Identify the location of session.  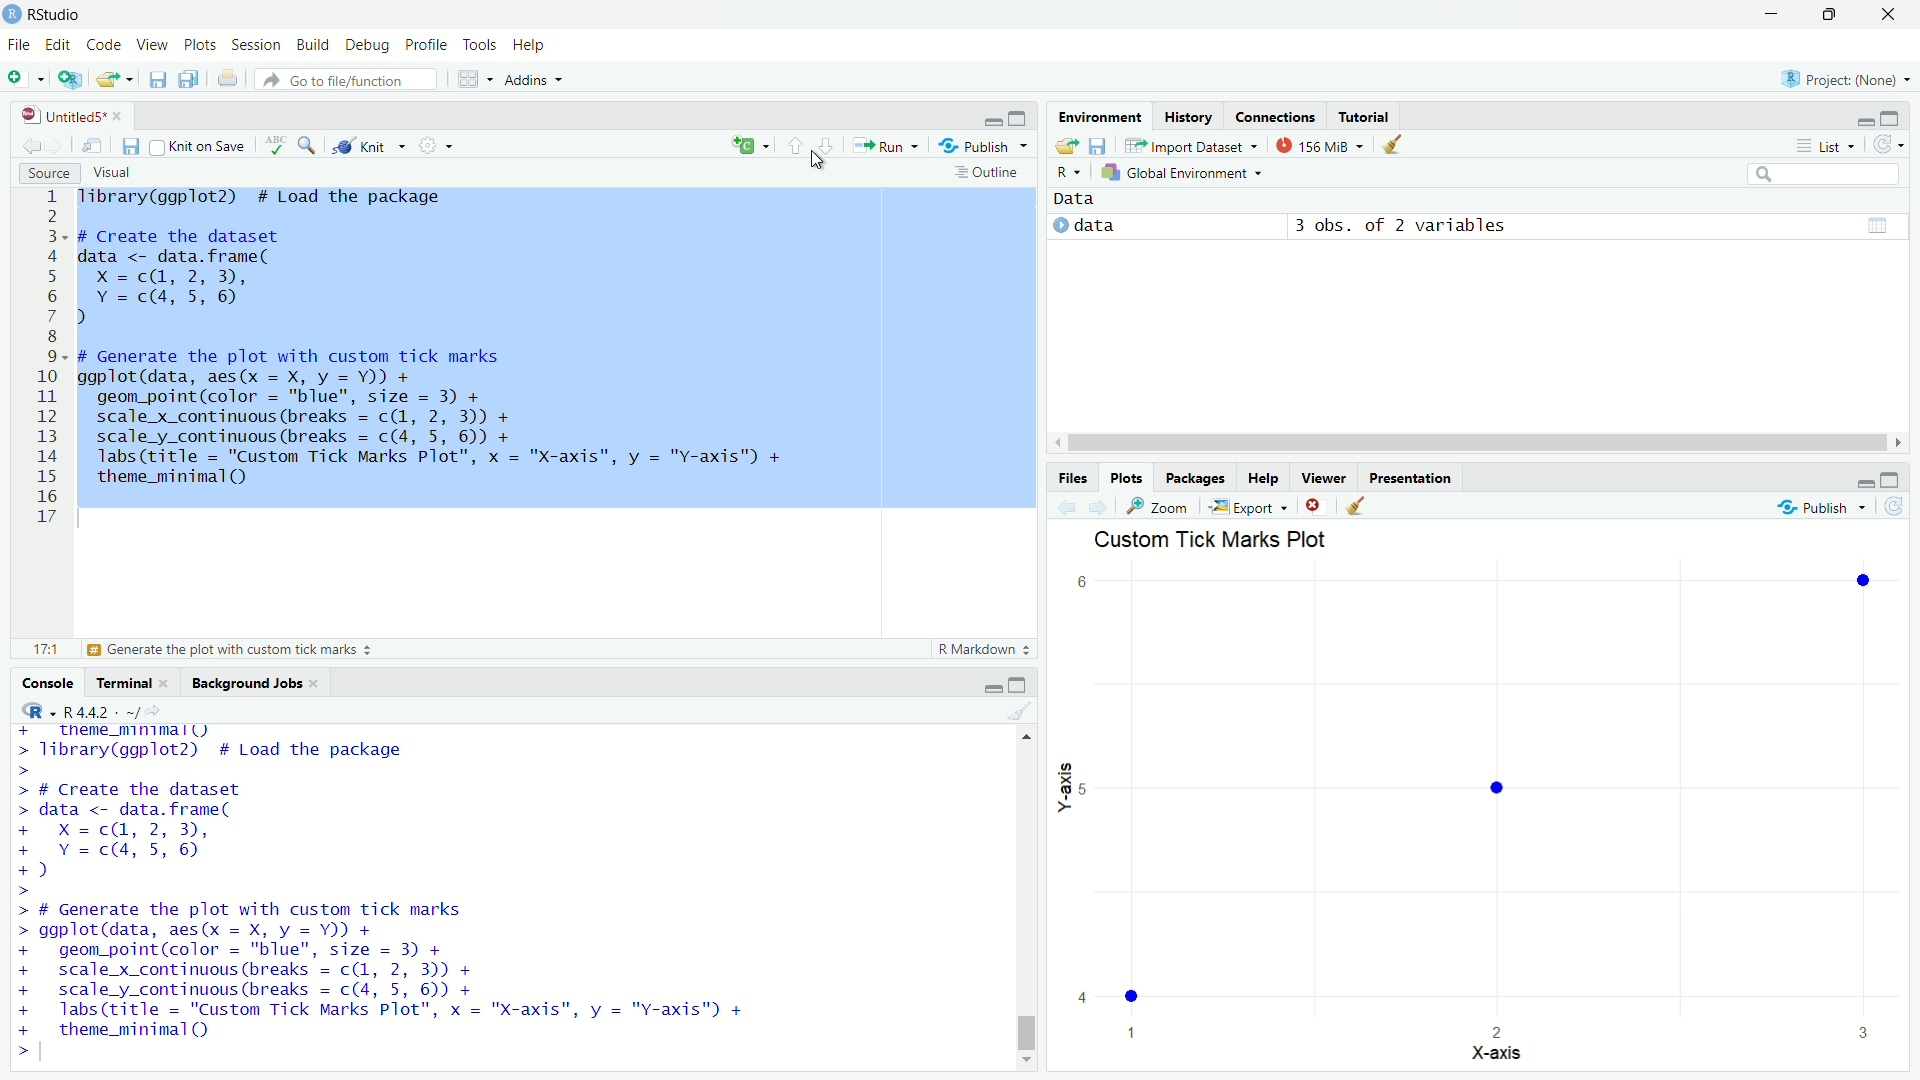
(256, 45).